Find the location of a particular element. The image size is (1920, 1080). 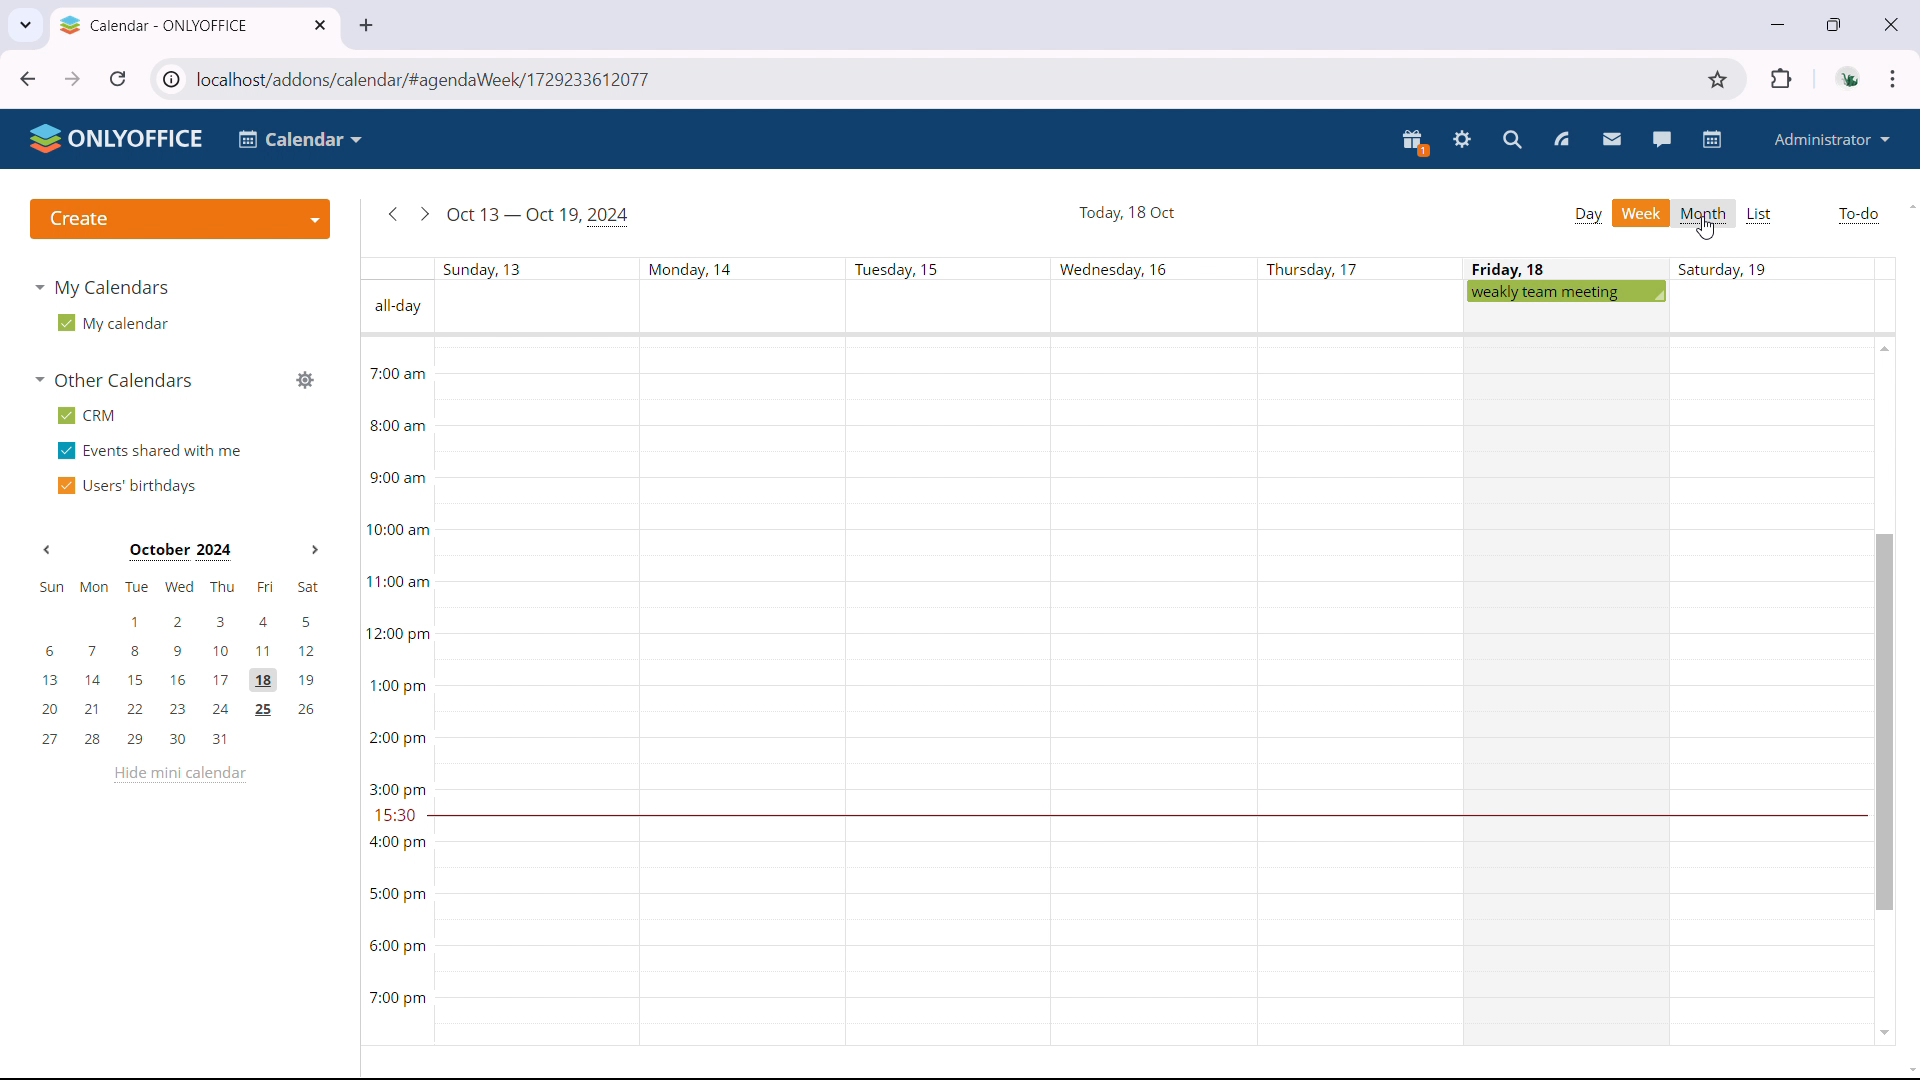

manage is located at coordinates (304, 379).